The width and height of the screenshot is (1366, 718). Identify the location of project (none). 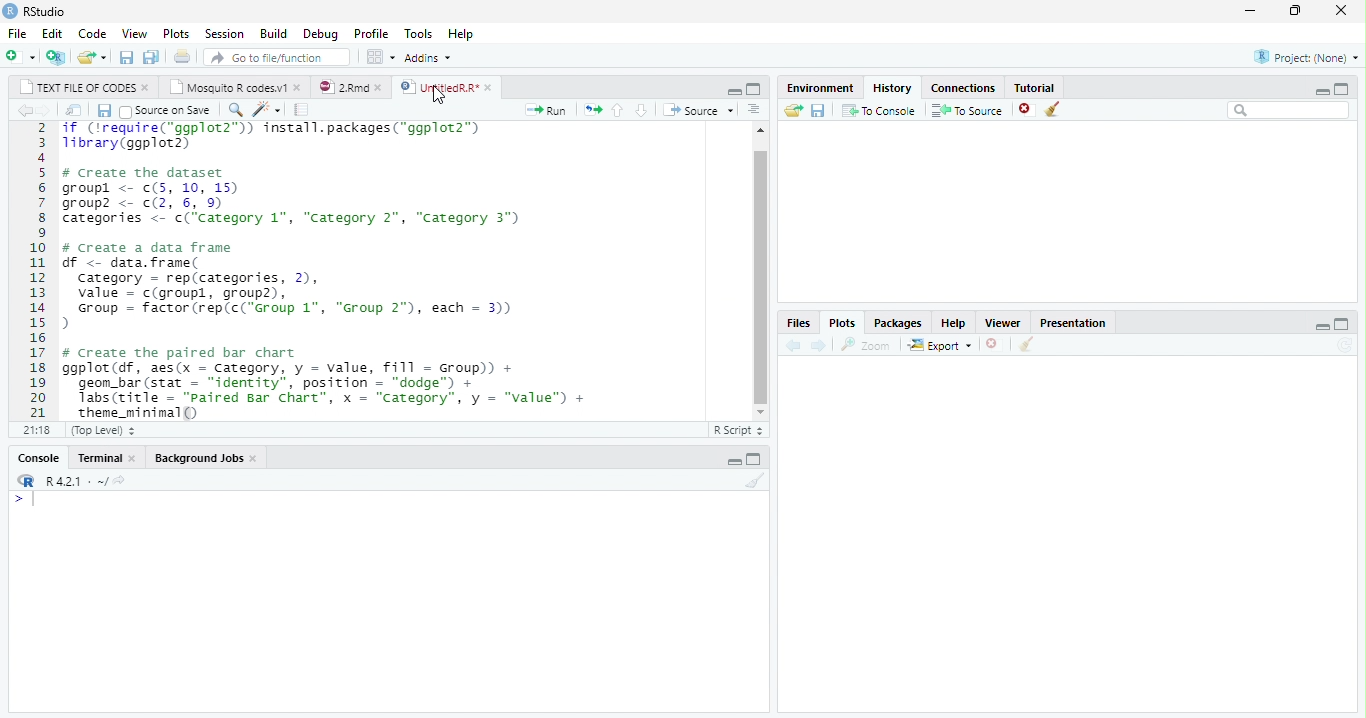
(1306, 55).